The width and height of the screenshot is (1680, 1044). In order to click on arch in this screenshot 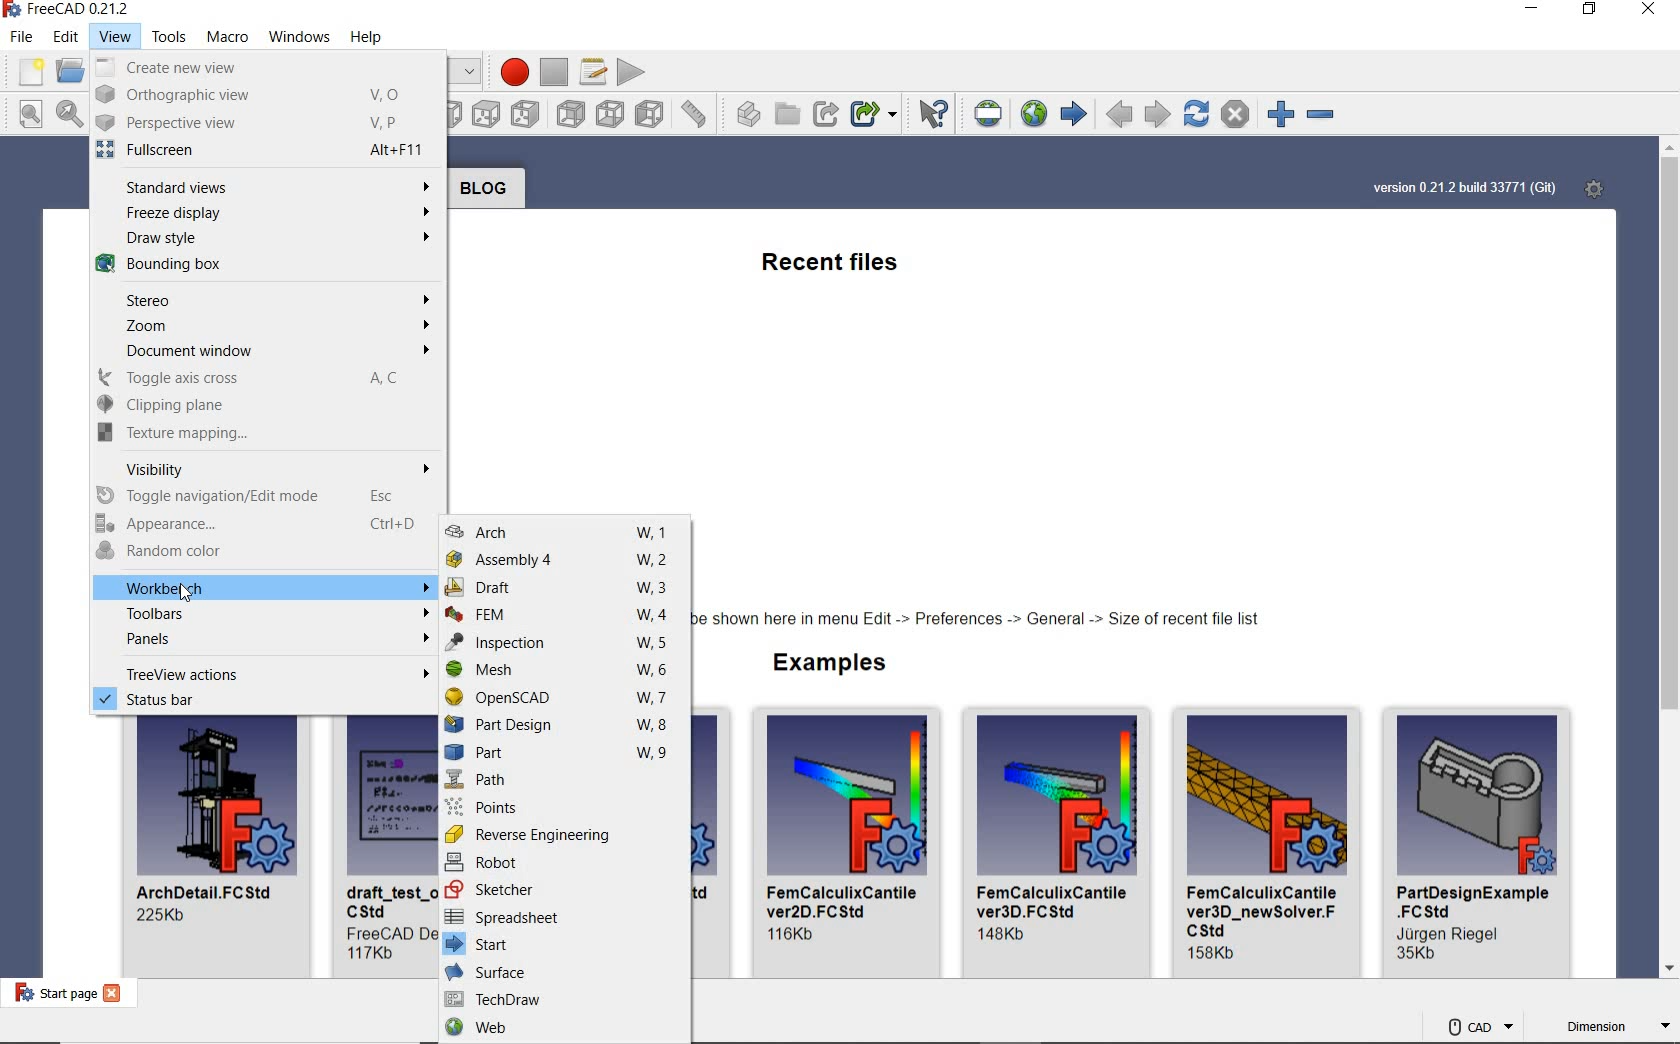, I will do `click(562, 532)`.